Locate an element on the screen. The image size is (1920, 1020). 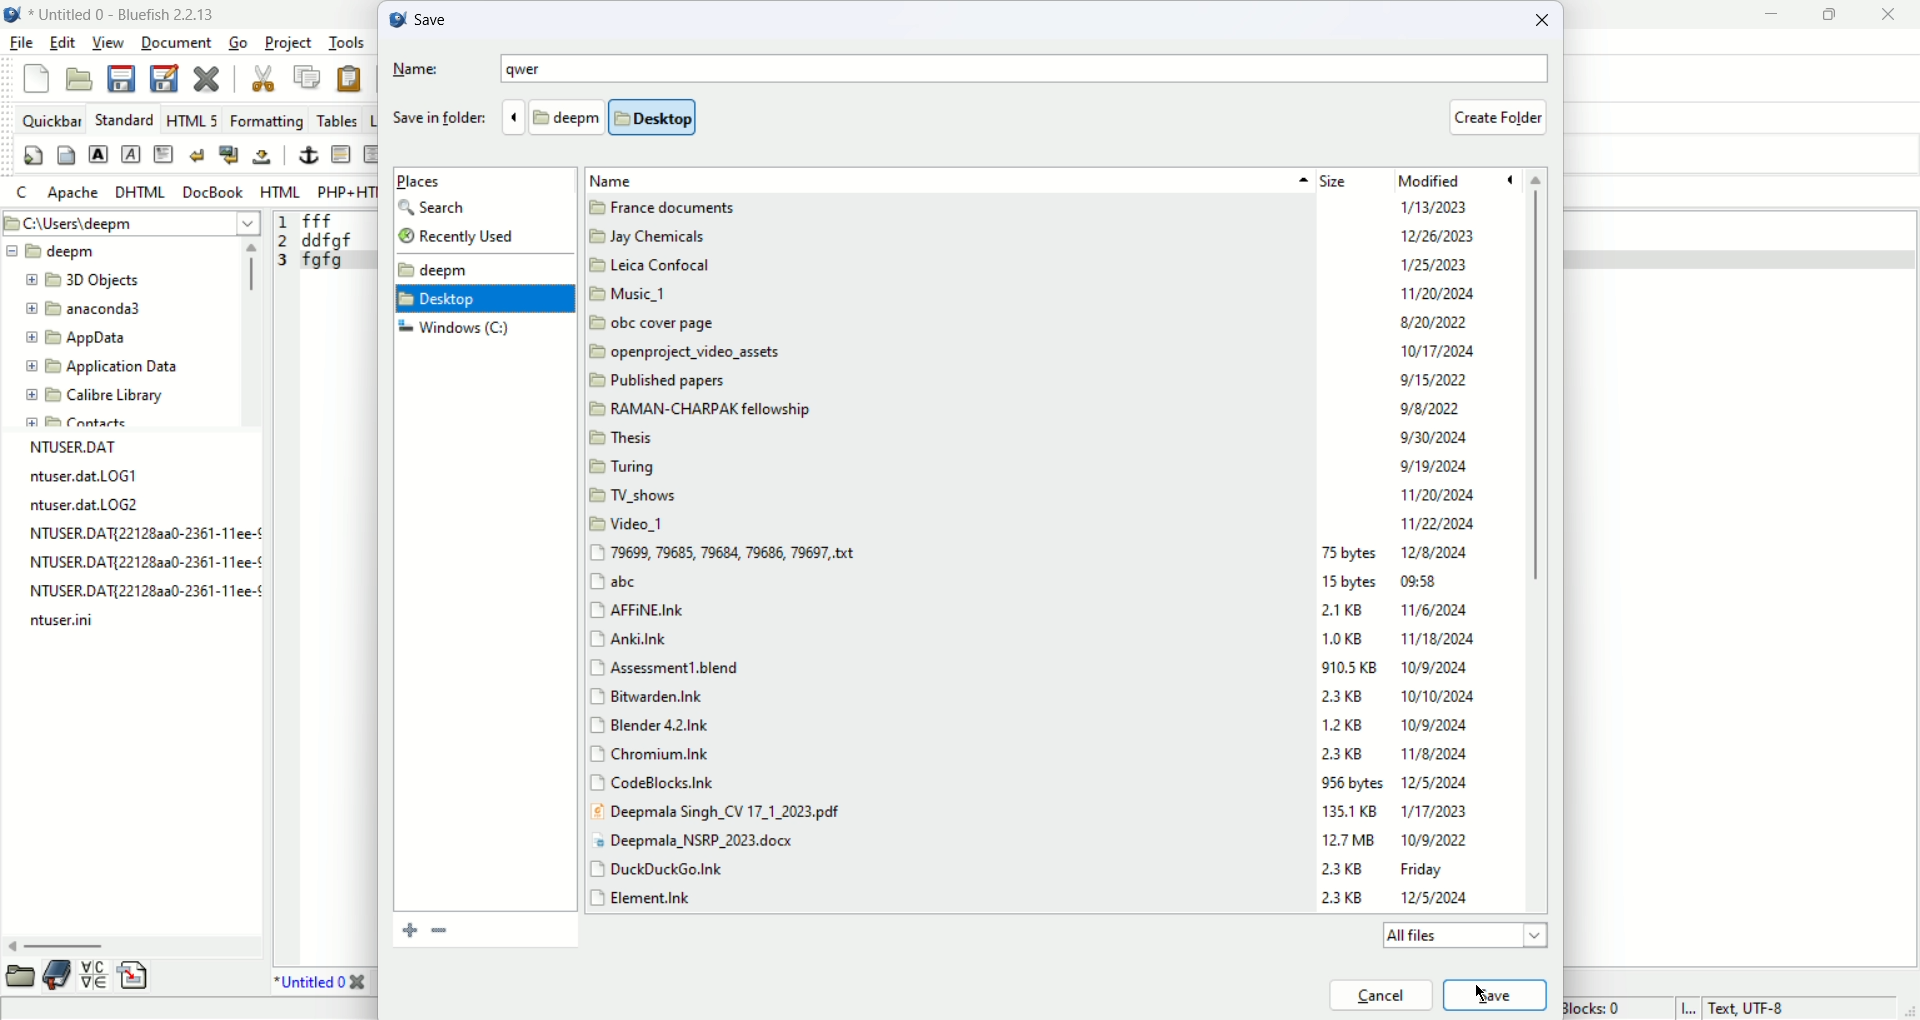
folder location is located at coordinates (626, 119).